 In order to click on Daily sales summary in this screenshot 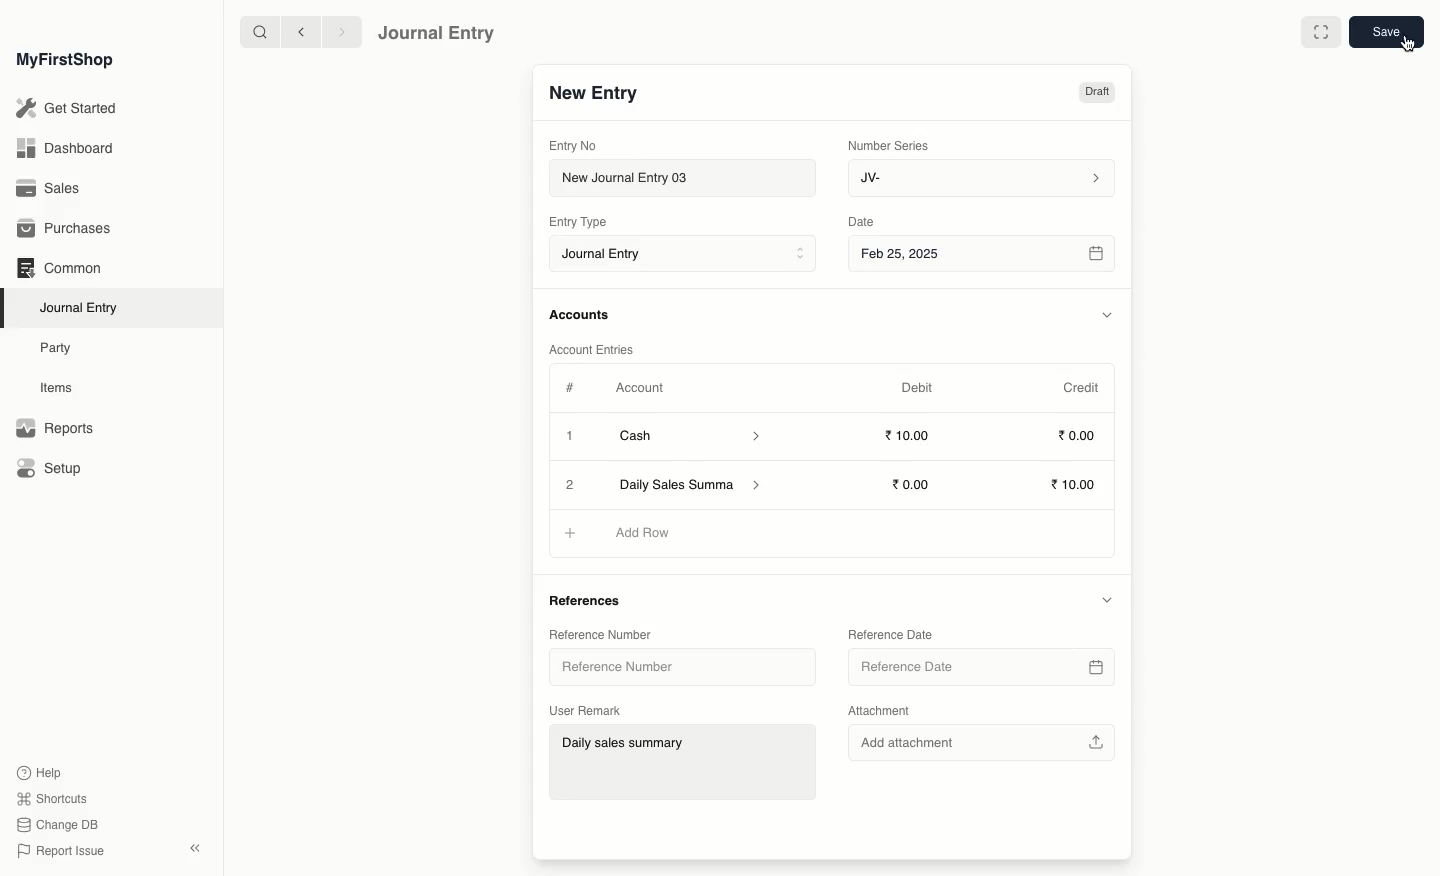, I will do `click(685, 764)`.